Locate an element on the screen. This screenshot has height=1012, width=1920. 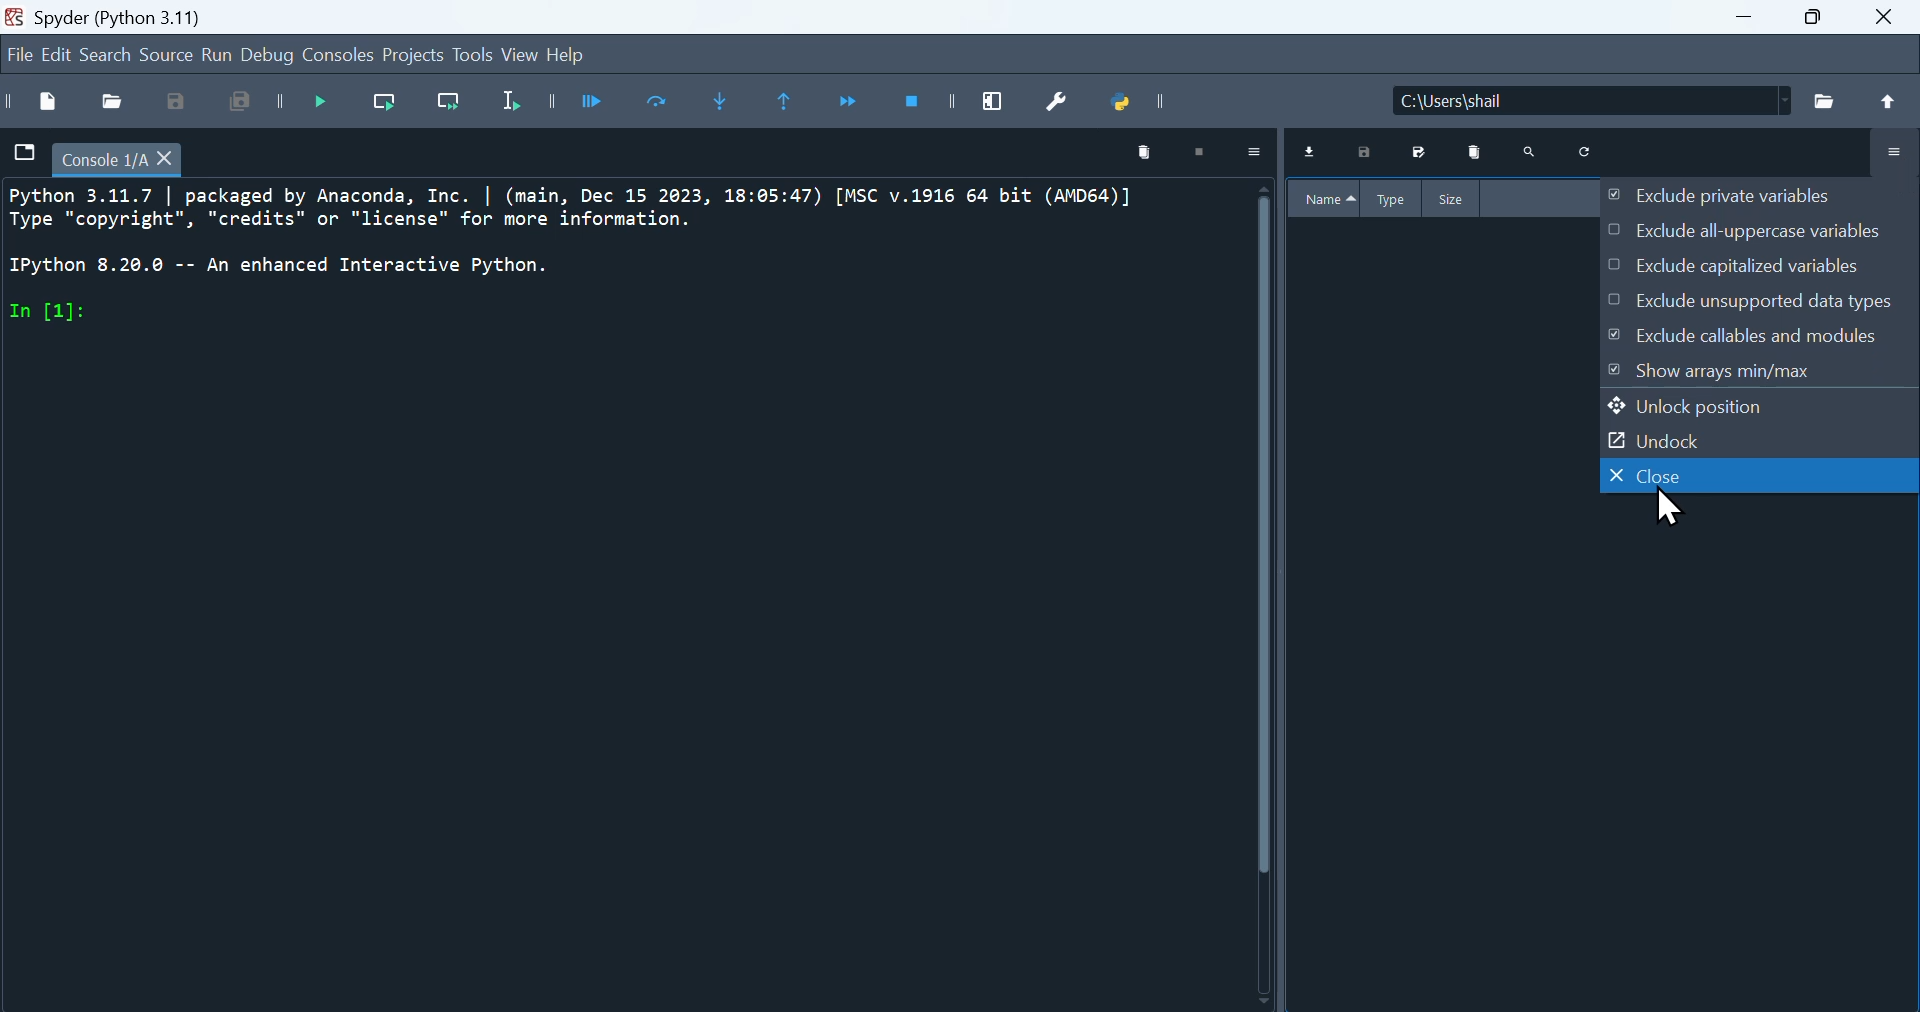
Size is located at coordinates (1455, 198).